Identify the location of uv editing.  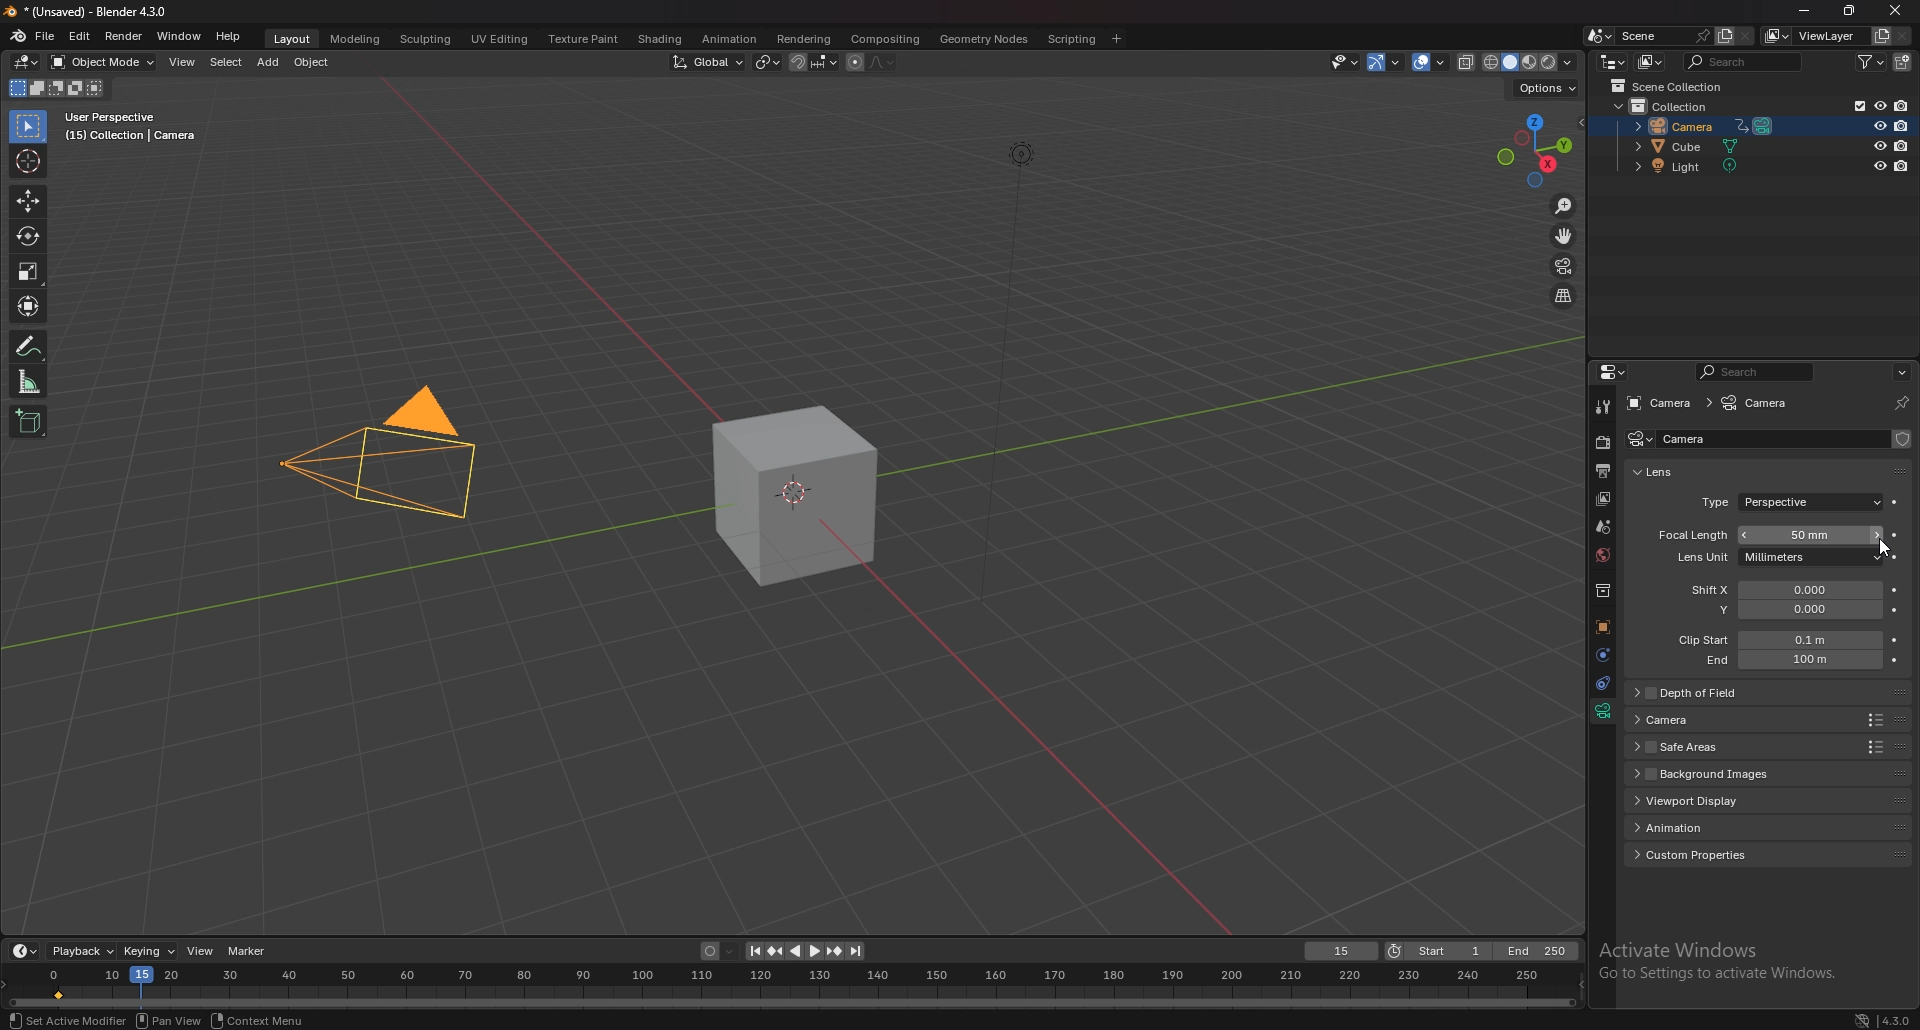
(499, 39).